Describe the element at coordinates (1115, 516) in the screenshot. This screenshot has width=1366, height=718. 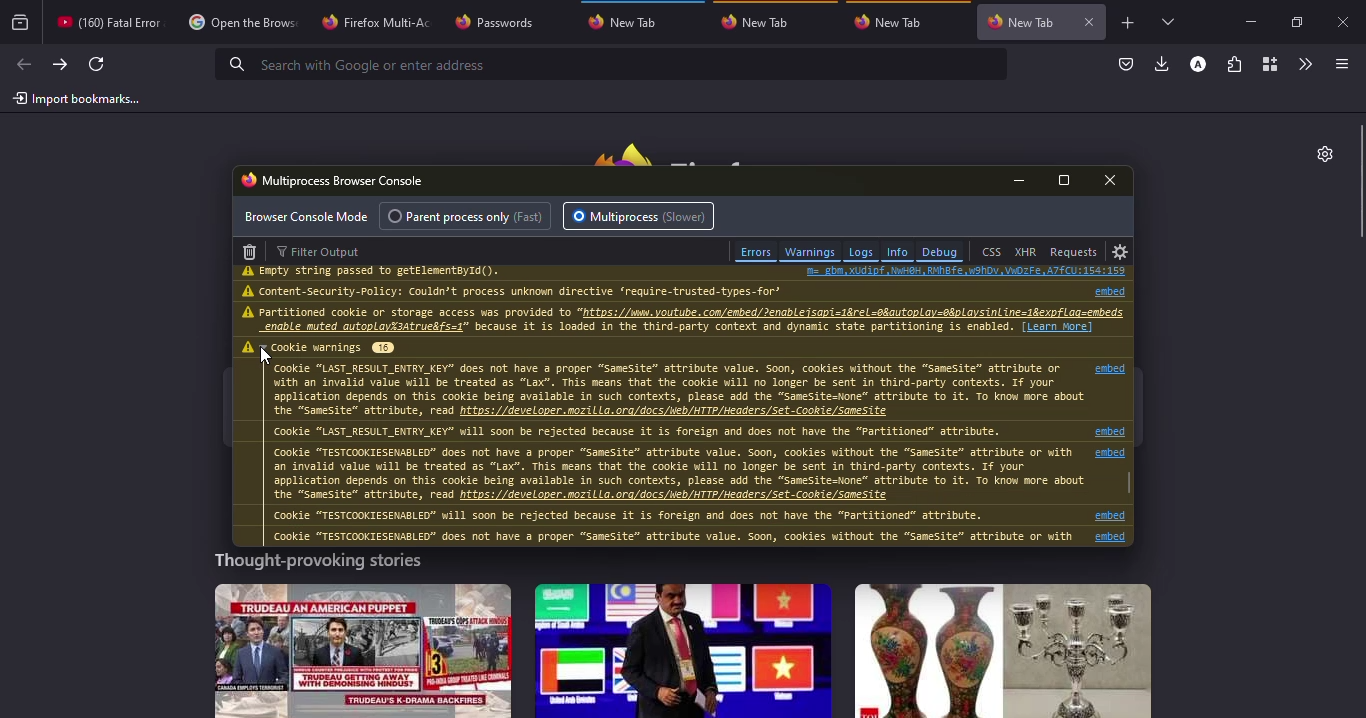
I see `embed` at that location.